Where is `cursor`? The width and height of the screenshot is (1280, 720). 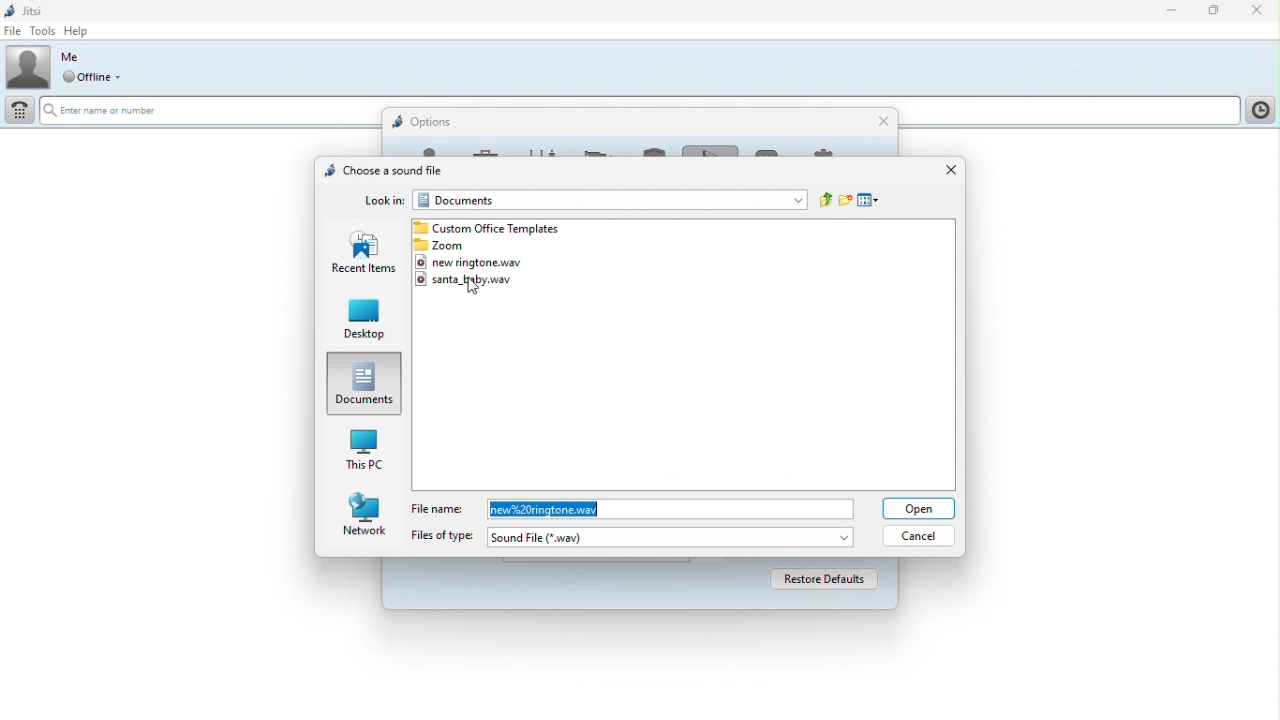
cursor is located at coordinates (475, 289).